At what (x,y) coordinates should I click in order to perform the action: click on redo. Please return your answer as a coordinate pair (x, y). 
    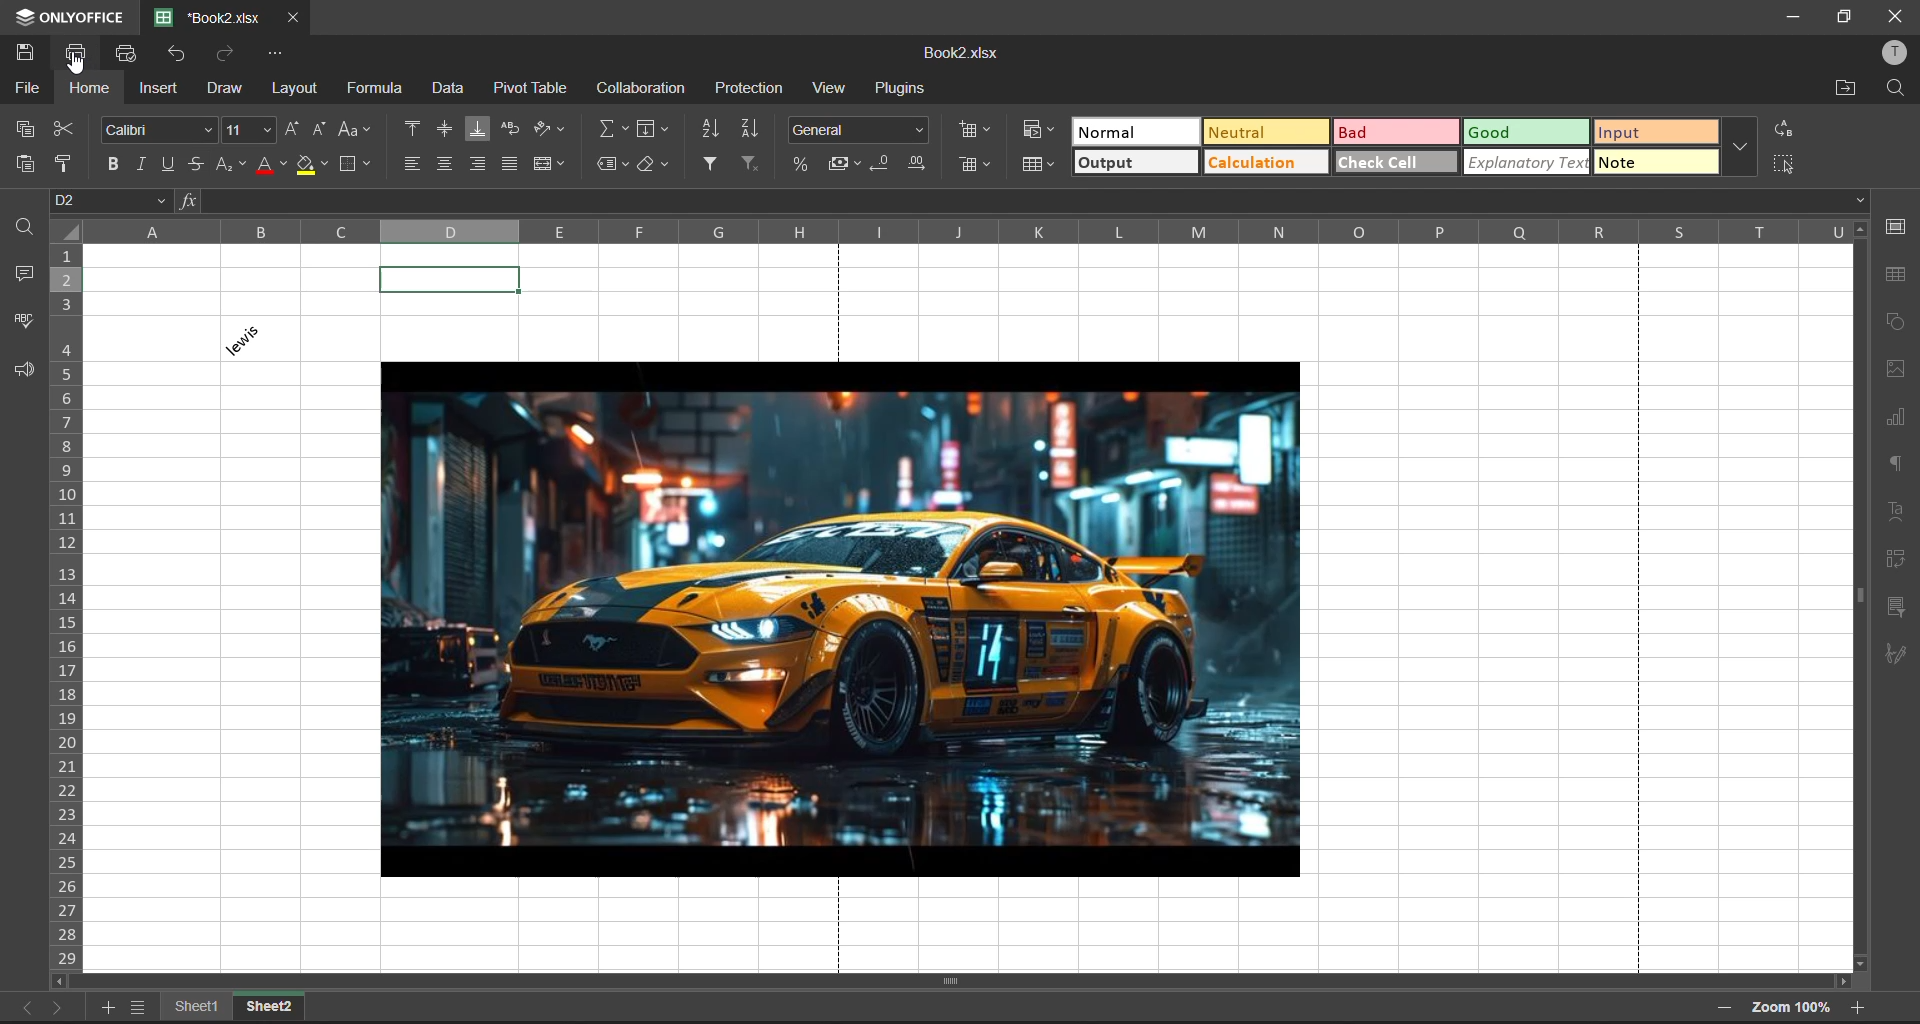
    Looking at the image, I should click on (227, 54).